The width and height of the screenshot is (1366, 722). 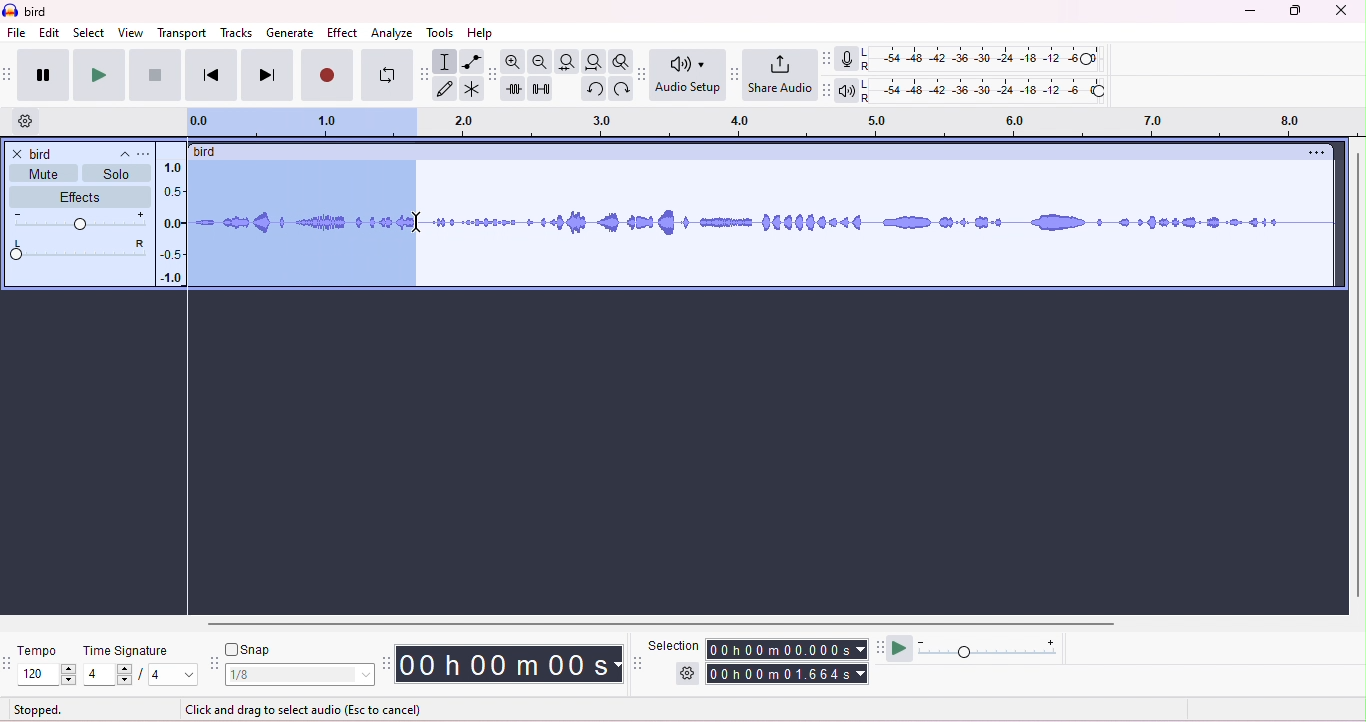 I want to click on track title, so click(x=146, y=153).